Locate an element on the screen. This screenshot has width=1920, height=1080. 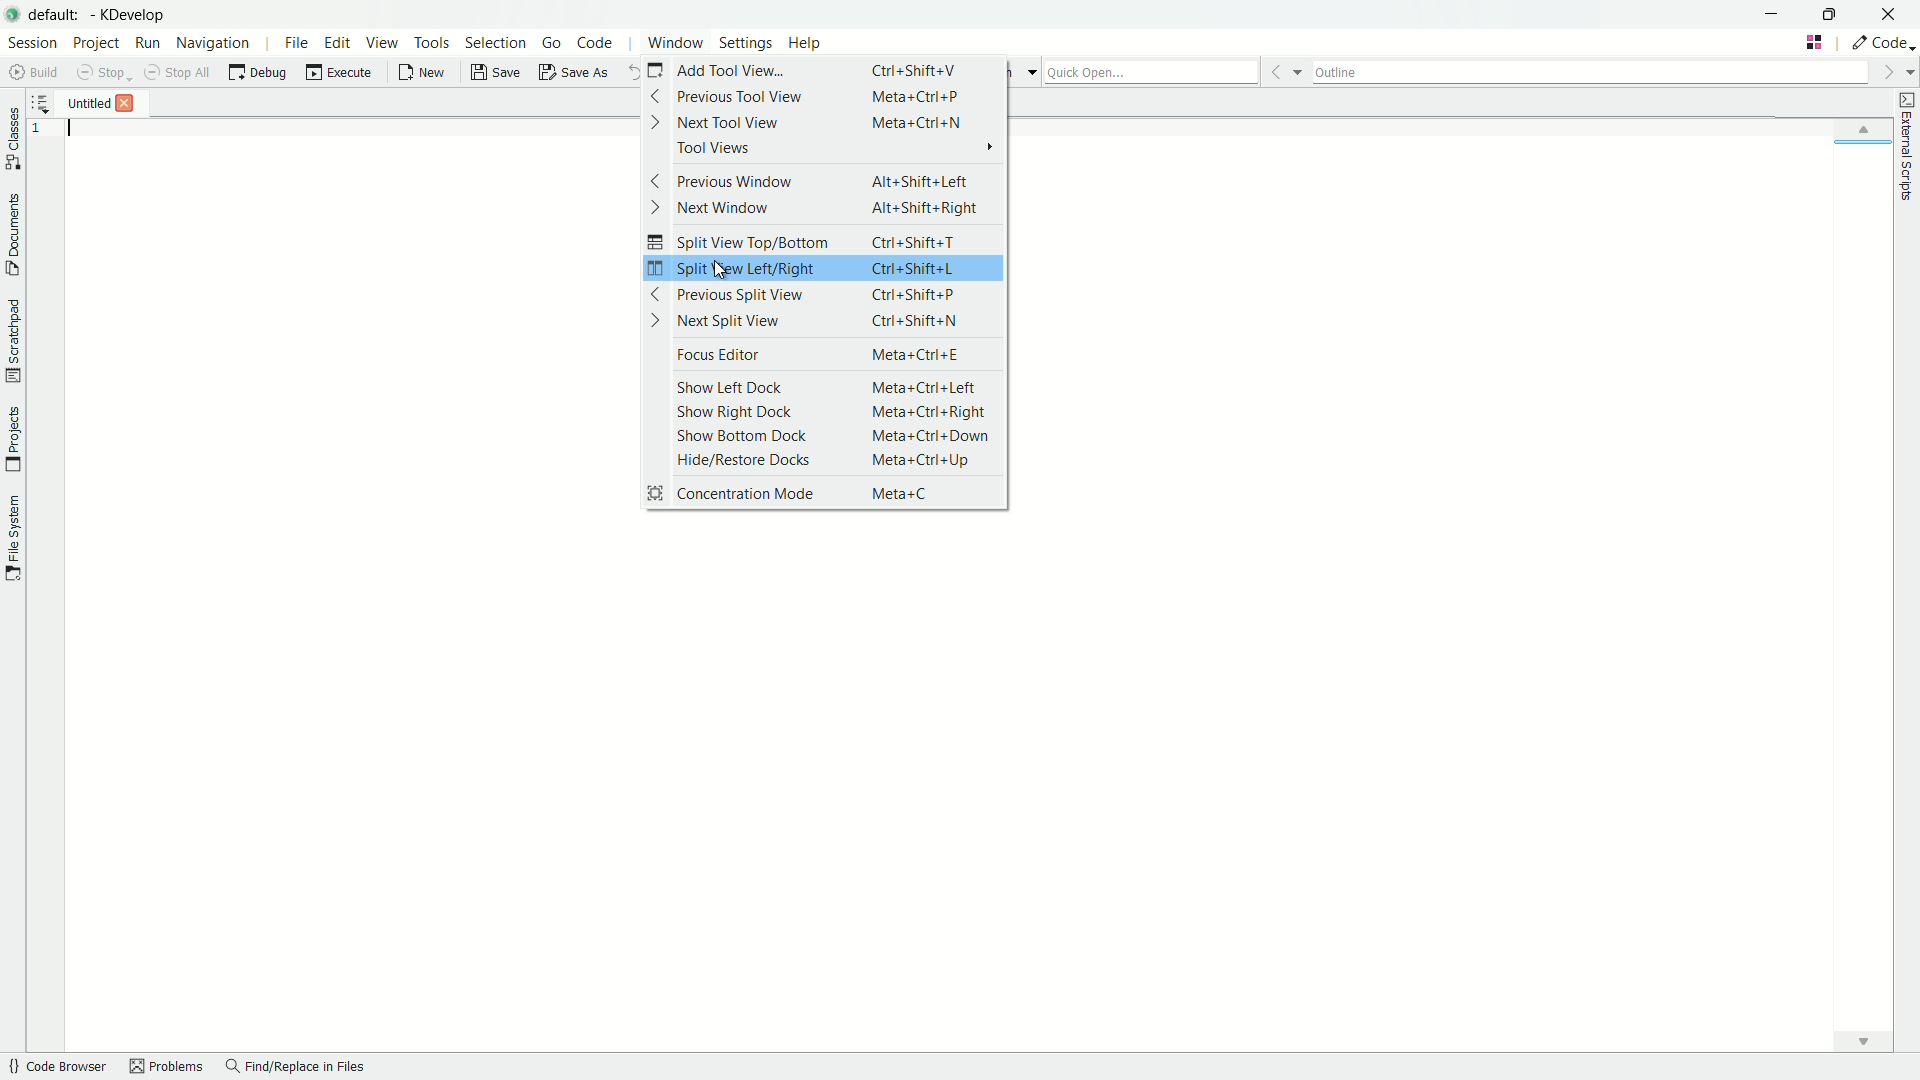
app name is located at coordinates (132, 15).